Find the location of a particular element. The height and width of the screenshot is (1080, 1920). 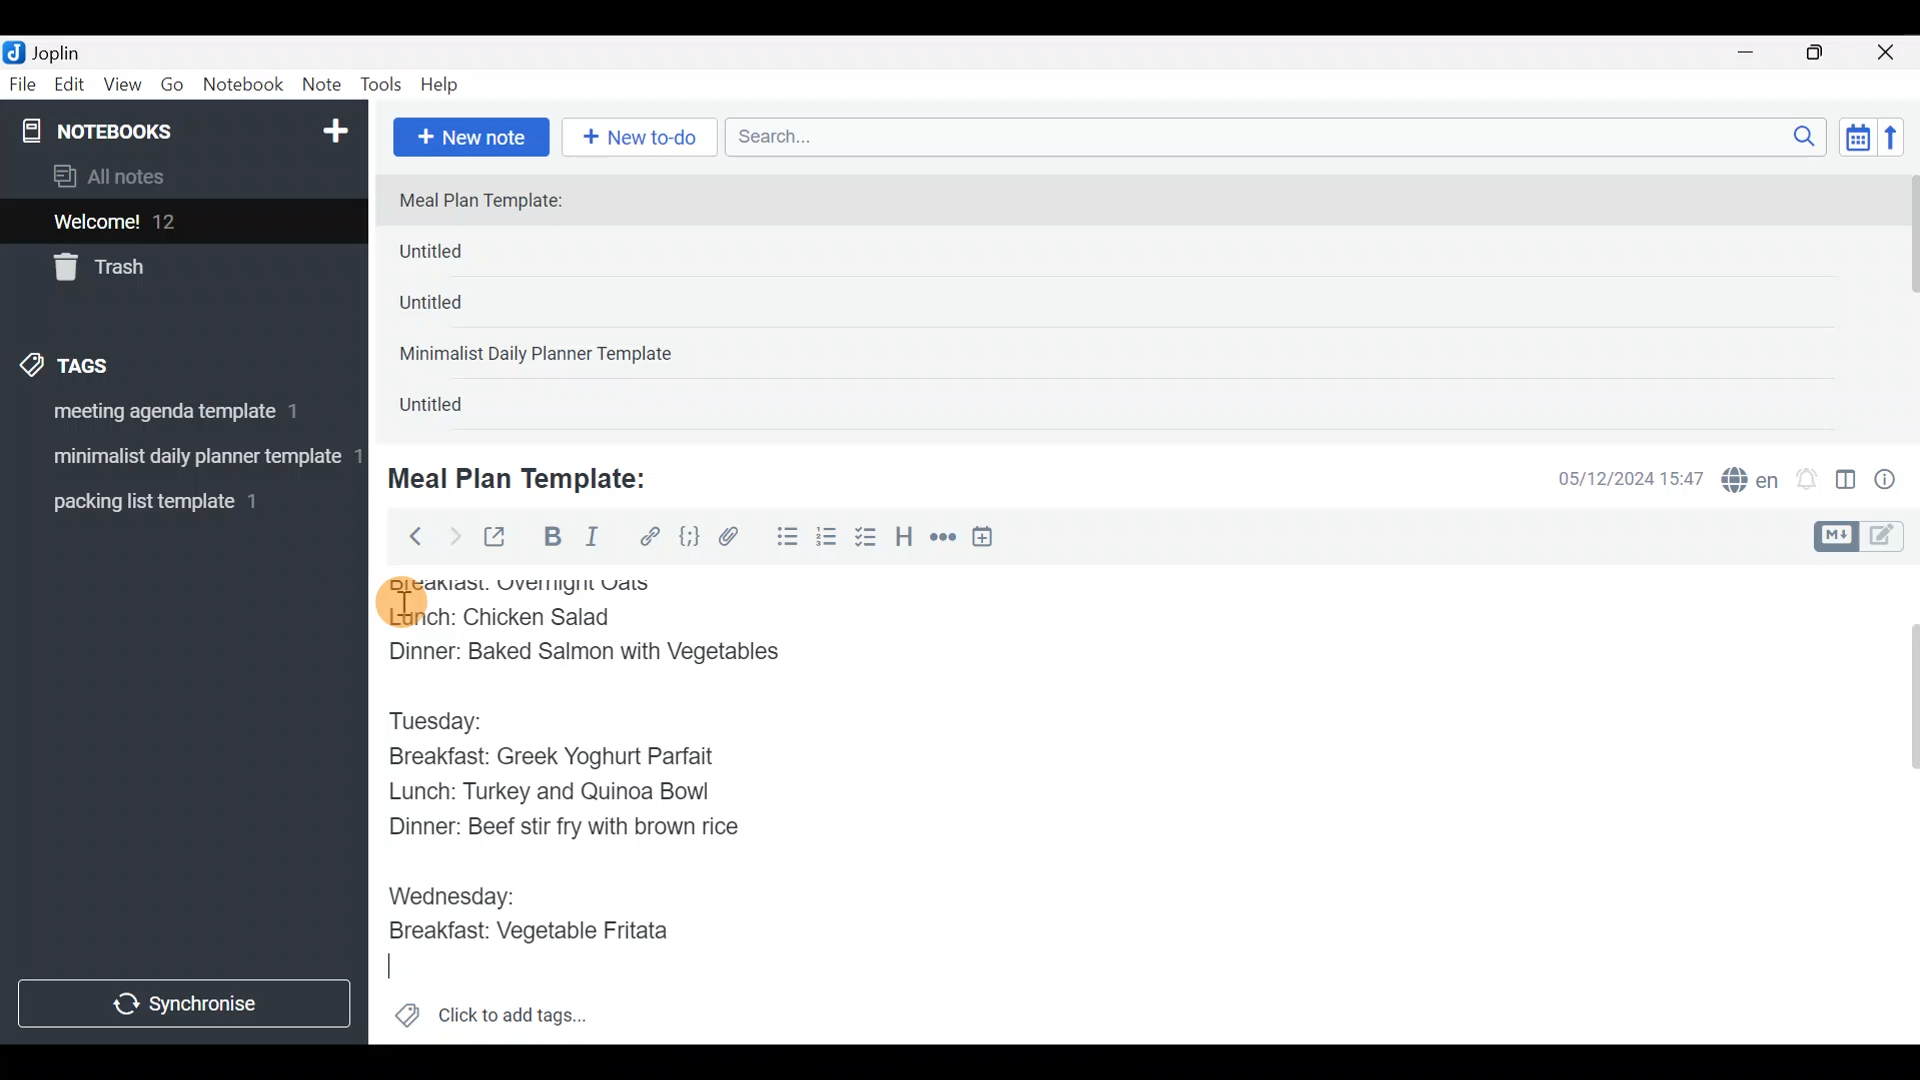

New to-do is located at coordinates (644, 139).